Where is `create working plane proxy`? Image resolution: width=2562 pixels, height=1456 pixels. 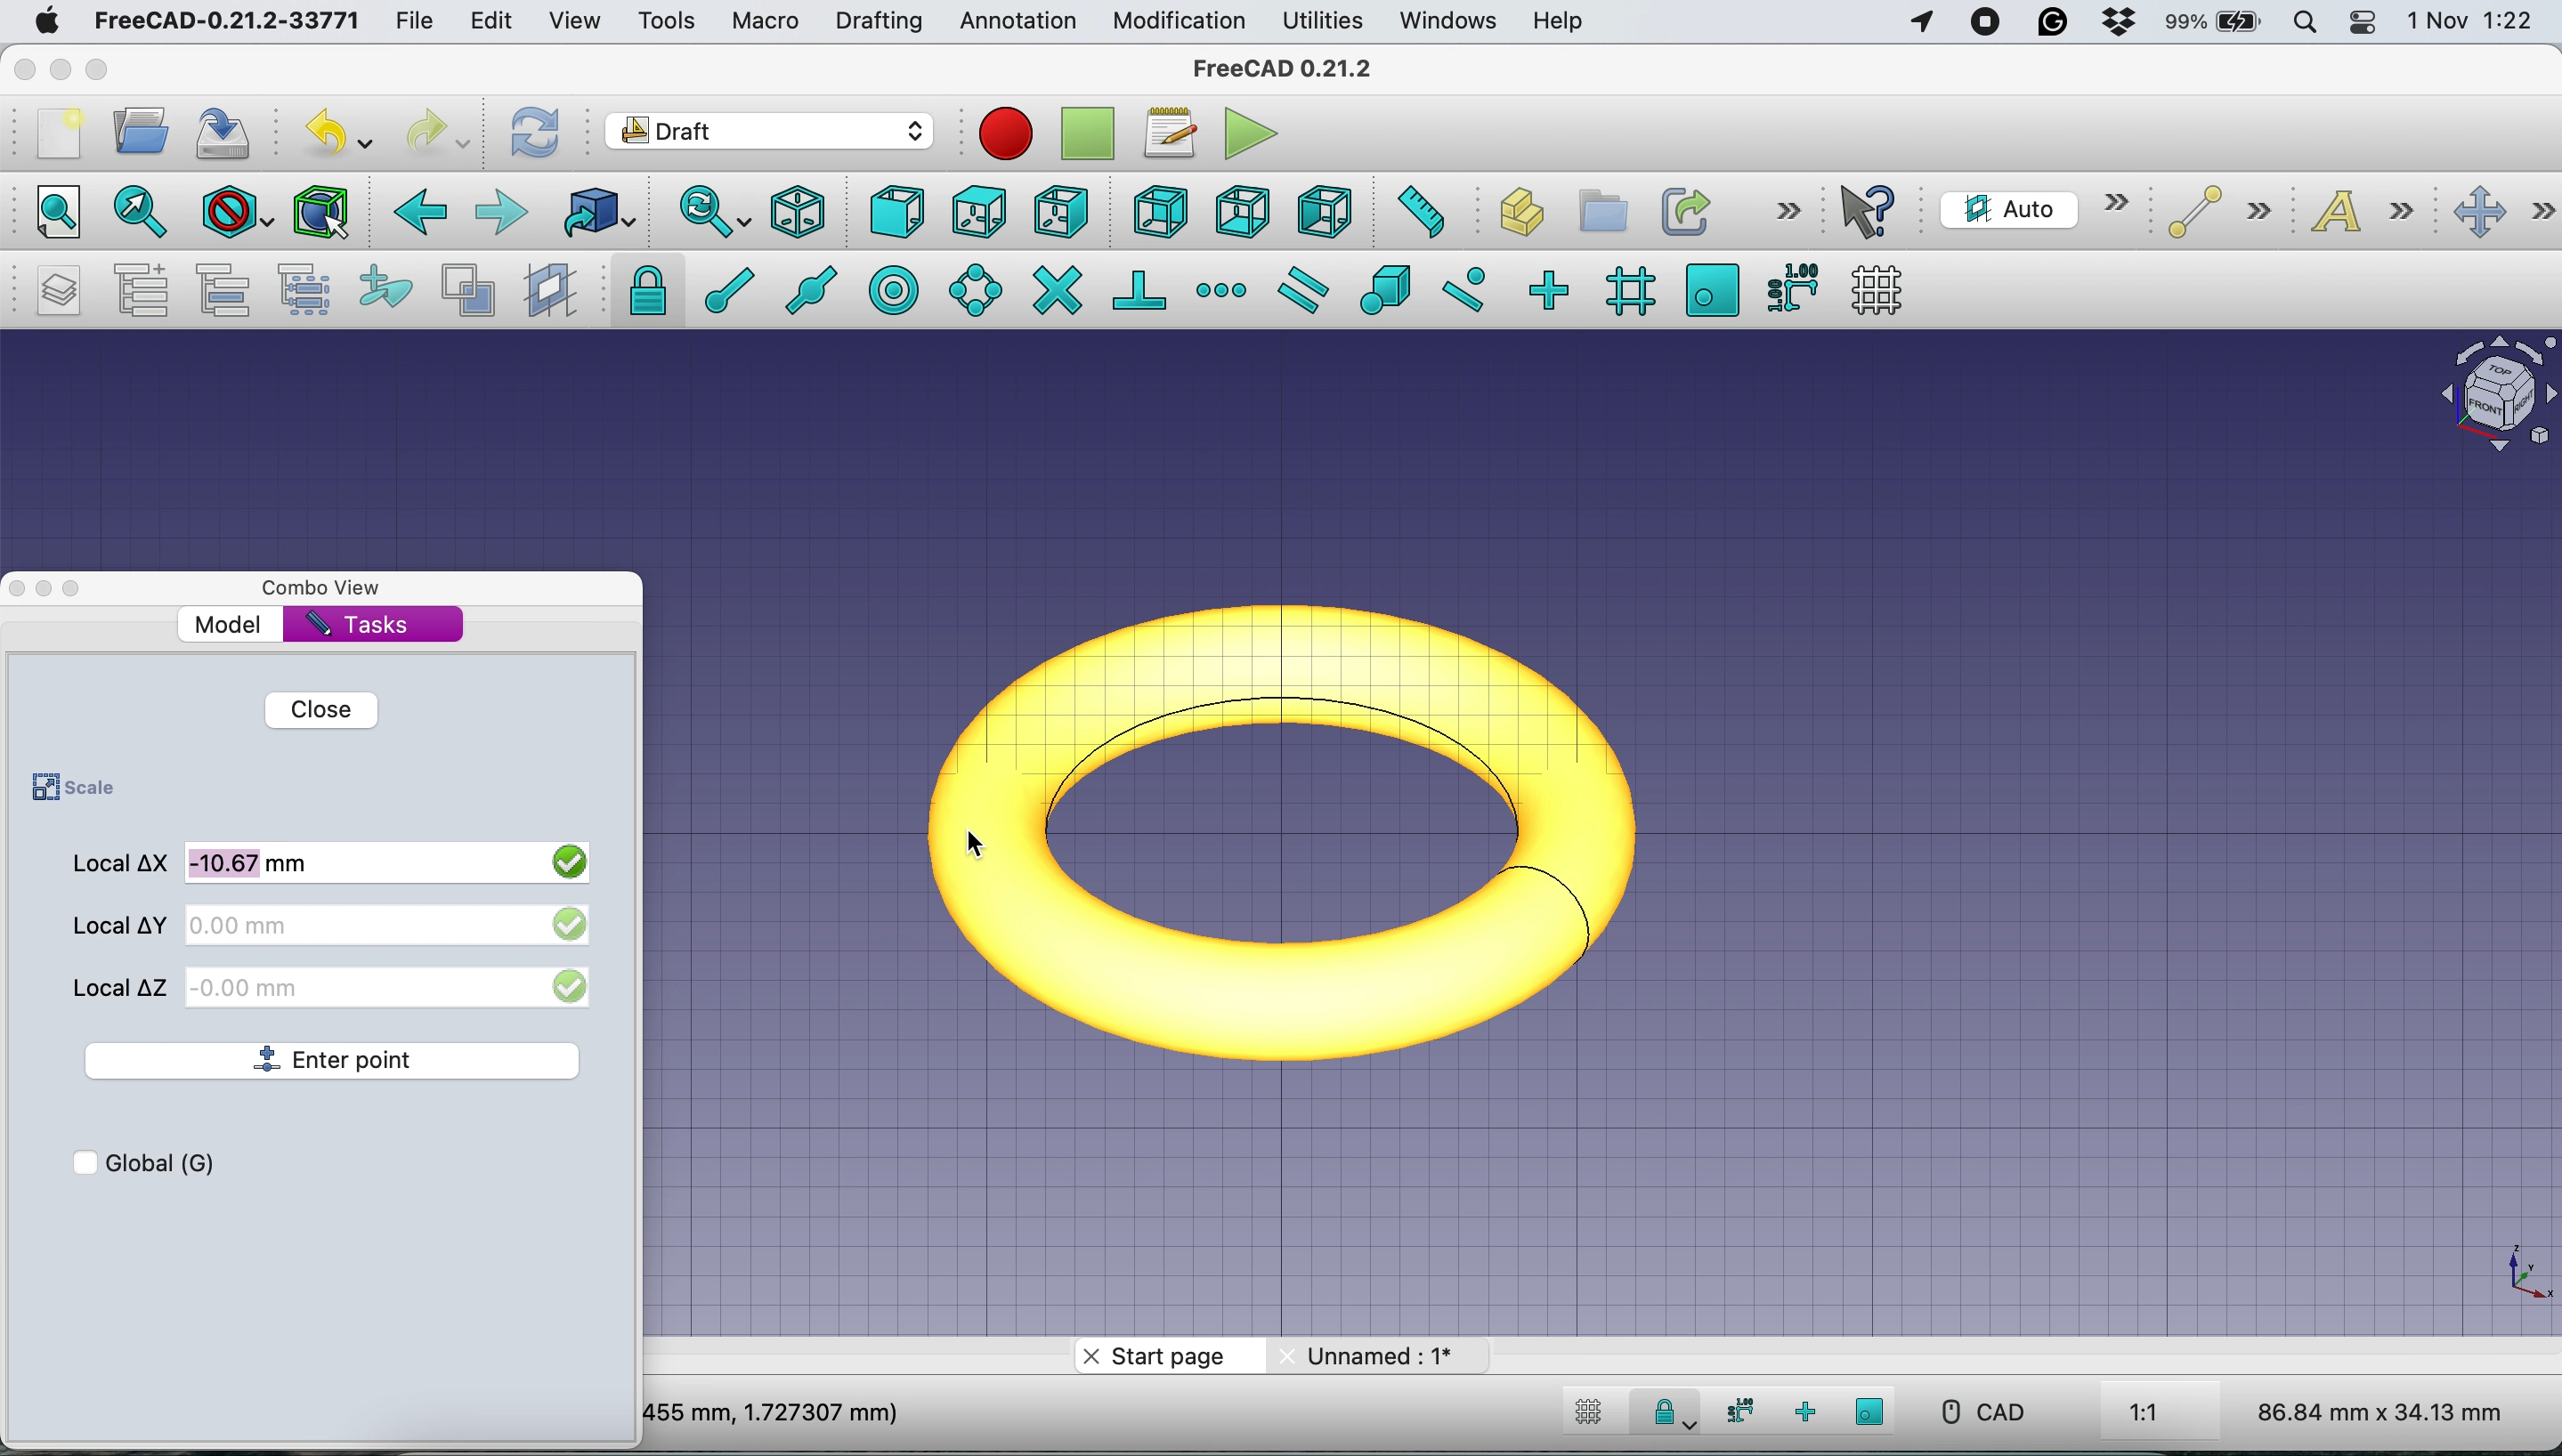
create working plane proxy is located at coordinates (547, 289).